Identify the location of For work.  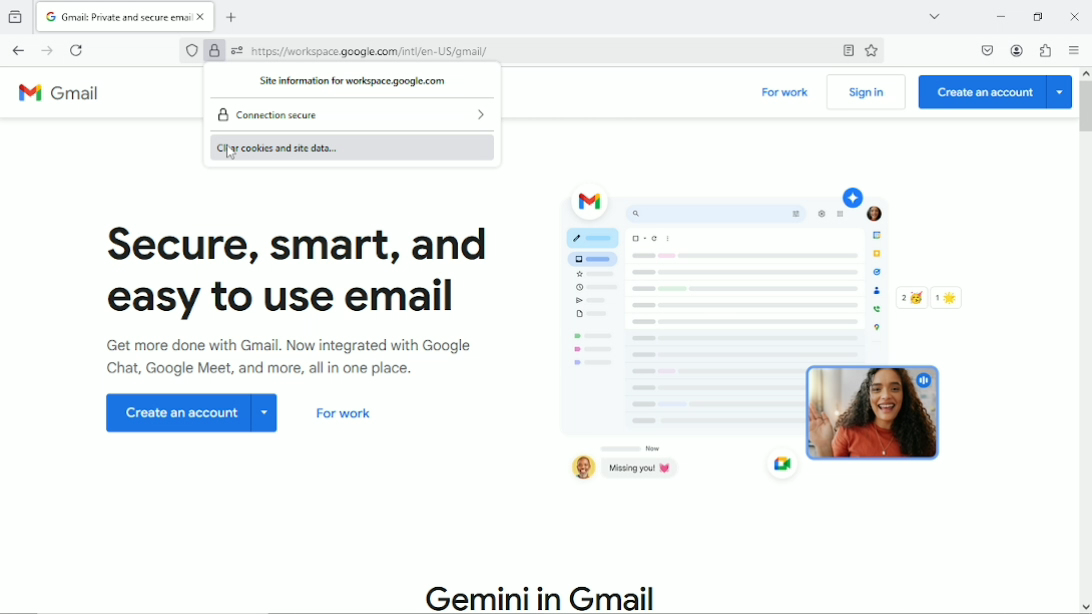
(344, 417).